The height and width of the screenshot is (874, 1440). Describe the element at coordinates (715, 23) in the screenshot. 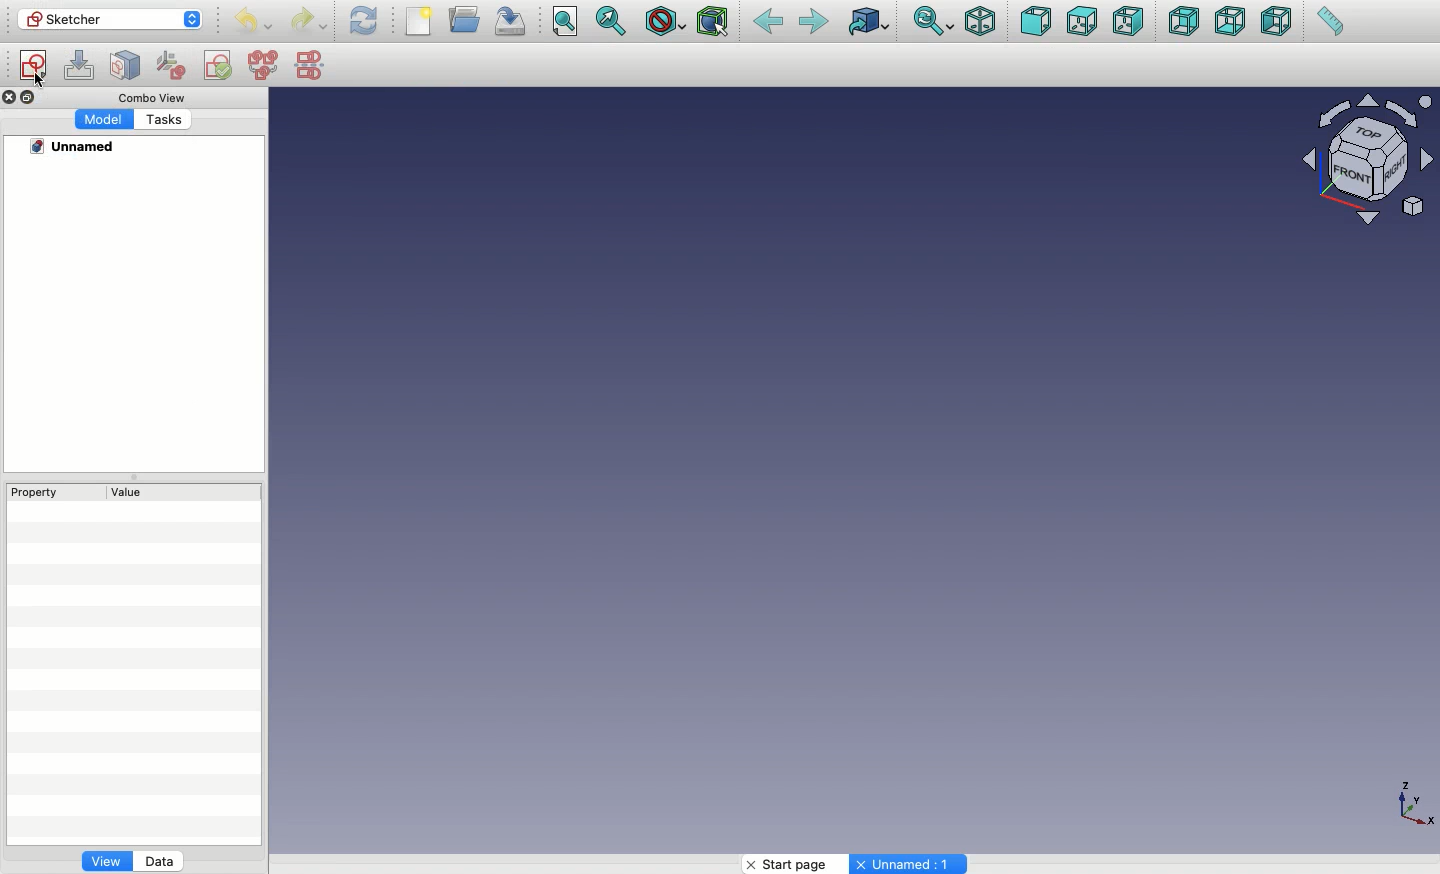

I see `Bounding box` at that location.